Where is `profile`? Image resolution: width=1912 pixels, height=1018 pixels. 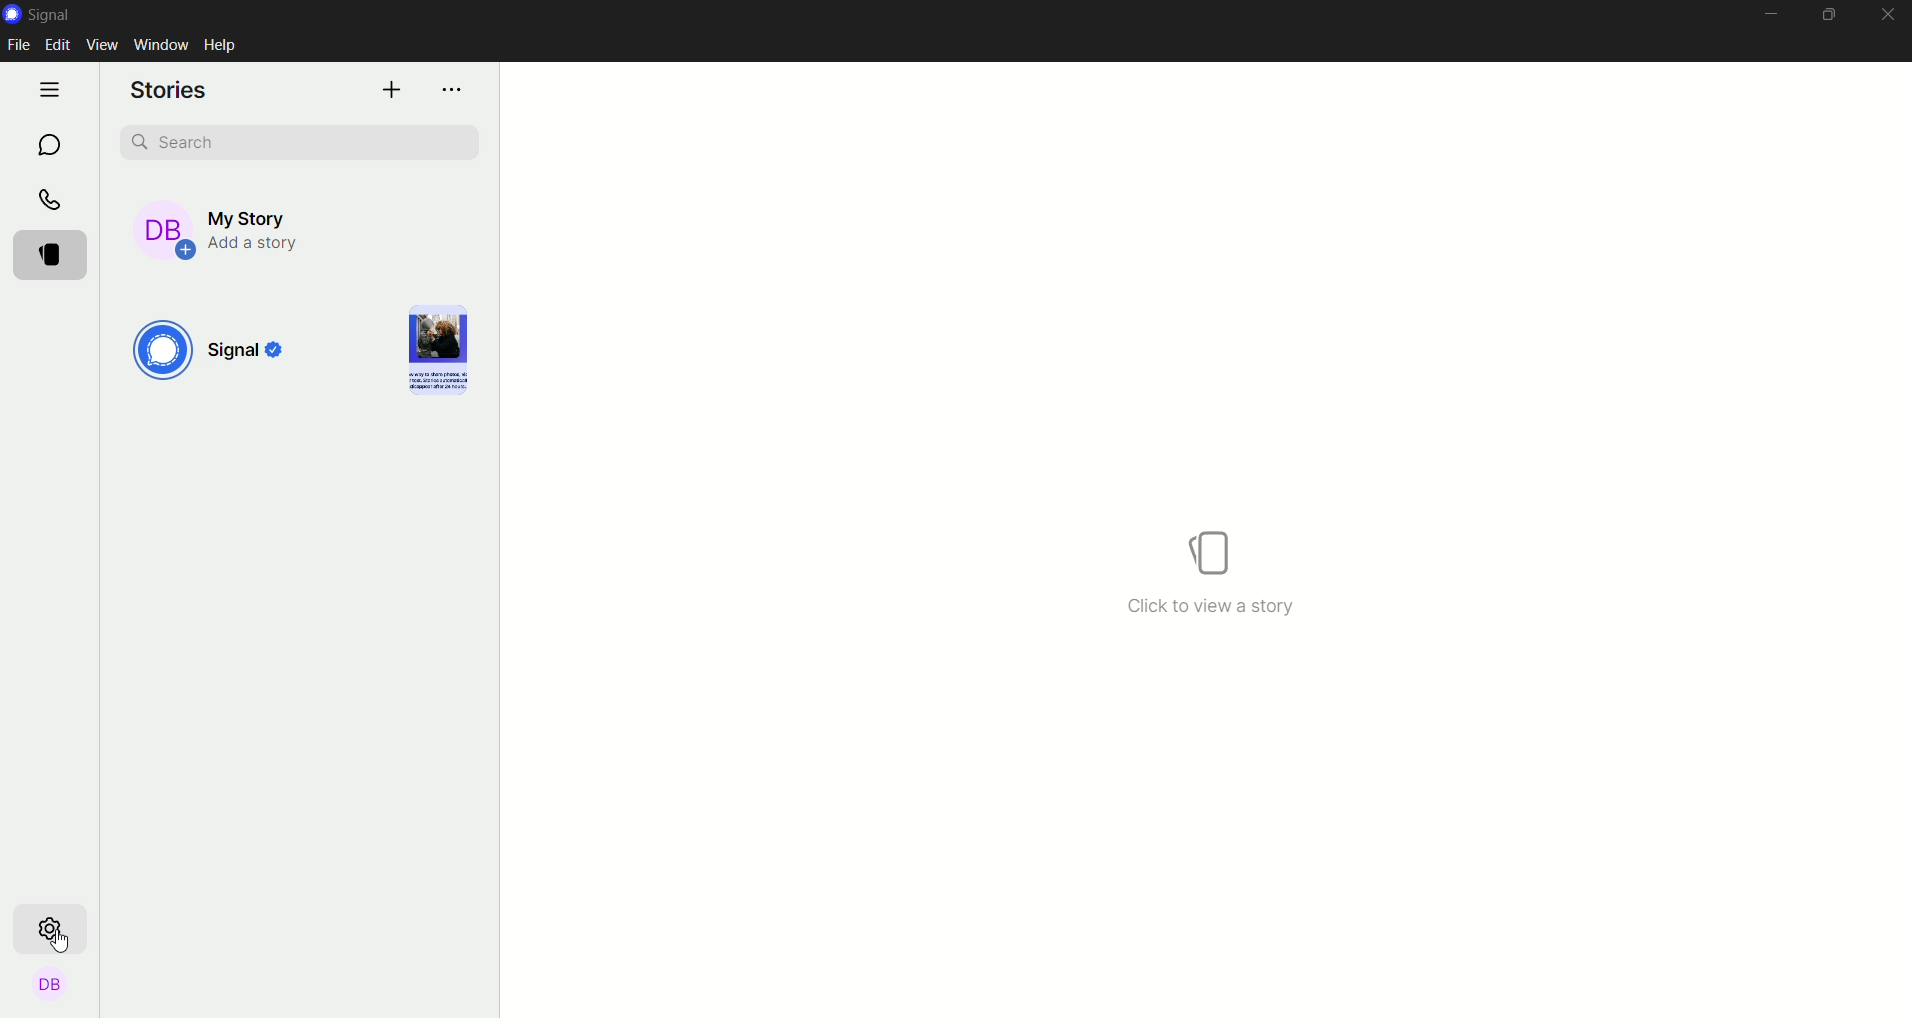 profile is located at coordinates (51, 987).